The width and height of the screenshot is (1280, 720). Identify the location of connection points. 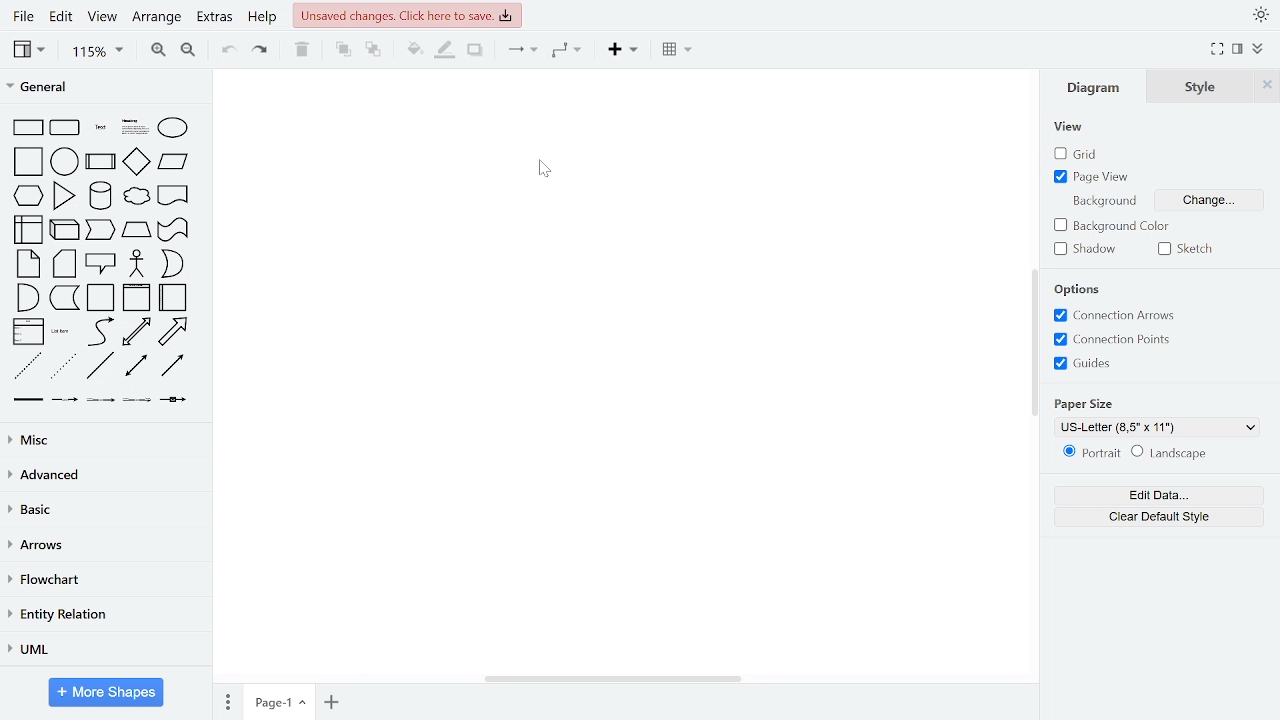
(1120, 339).